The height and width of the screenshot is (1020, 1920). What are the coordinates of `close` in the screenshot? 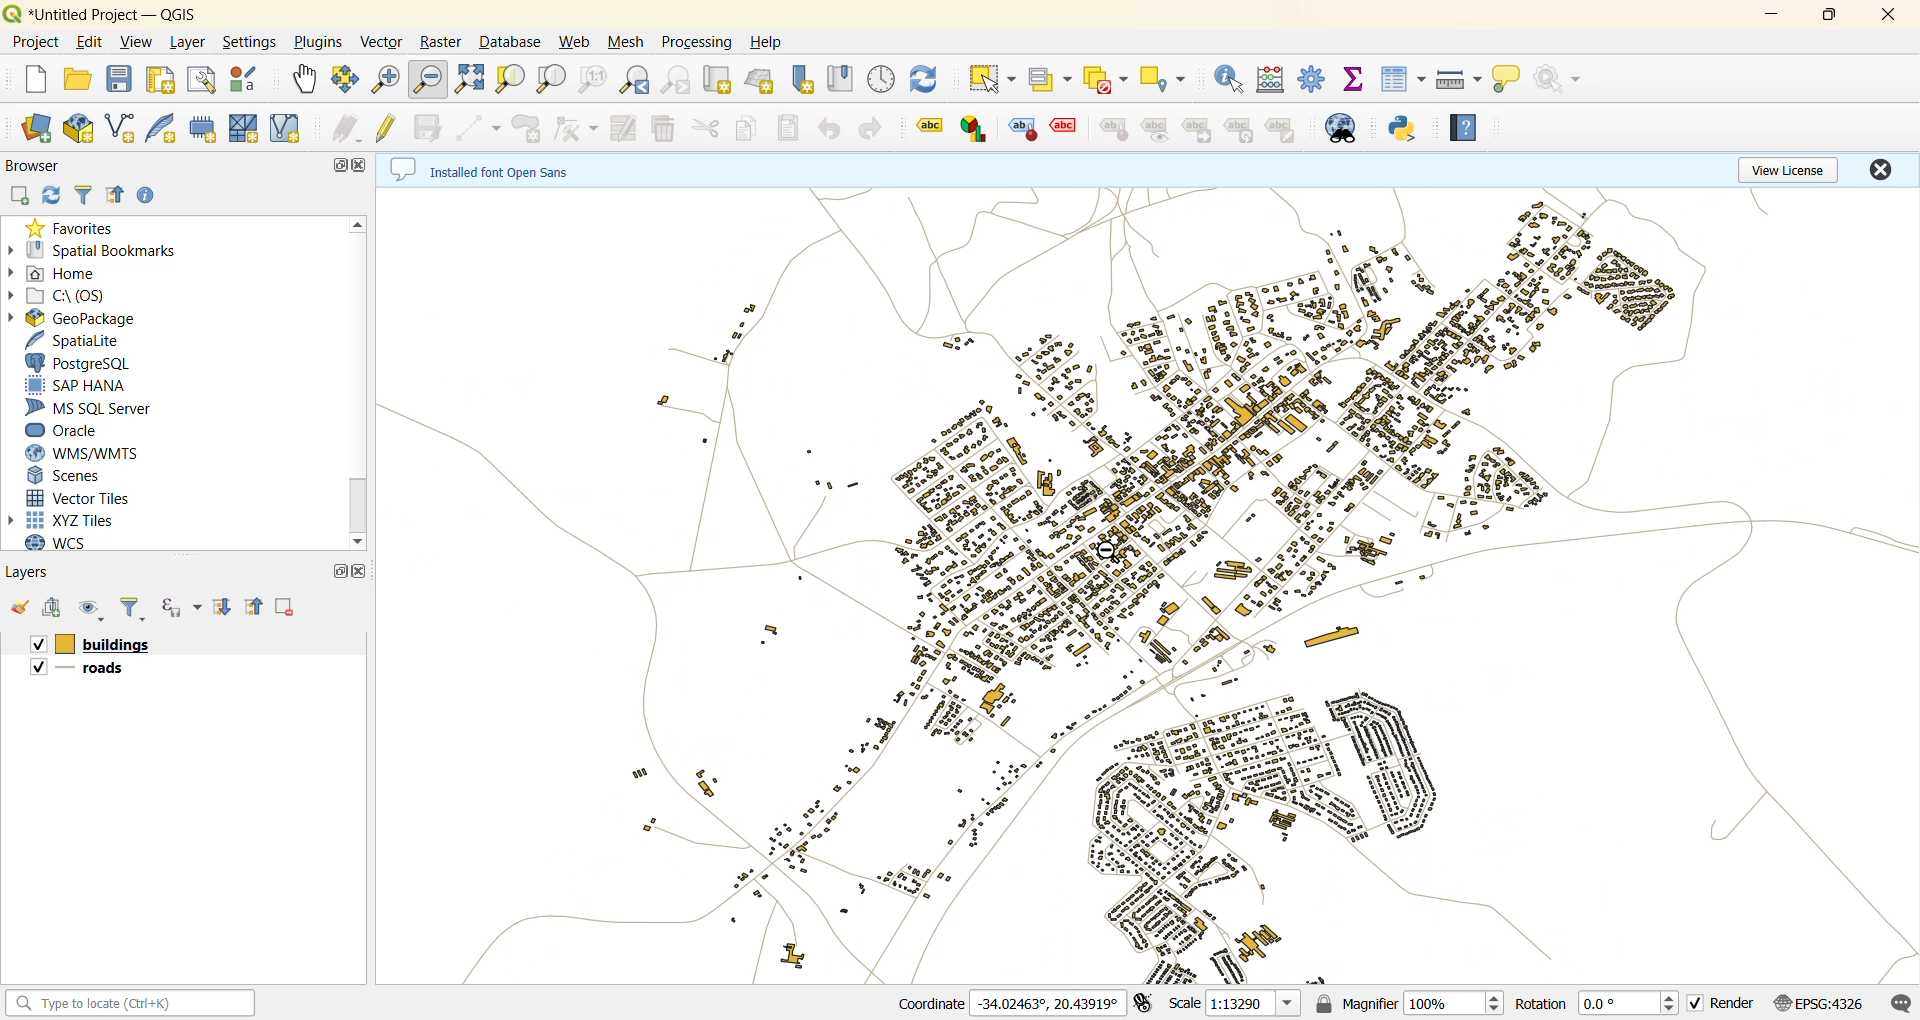 It's located at (1895, 16).